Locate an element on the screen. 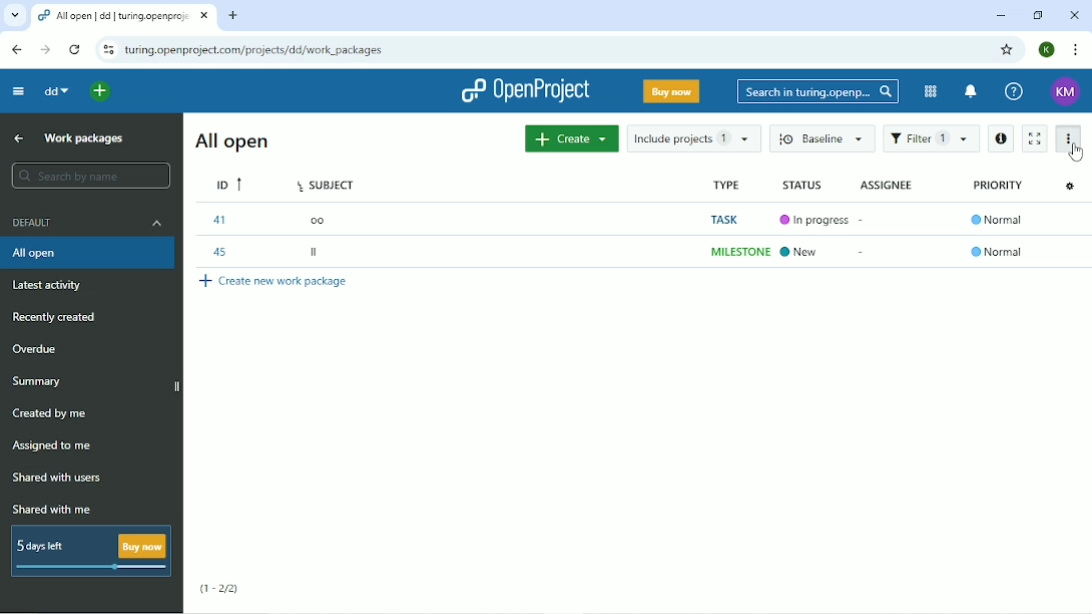  New is located at coordinates (804, 252).